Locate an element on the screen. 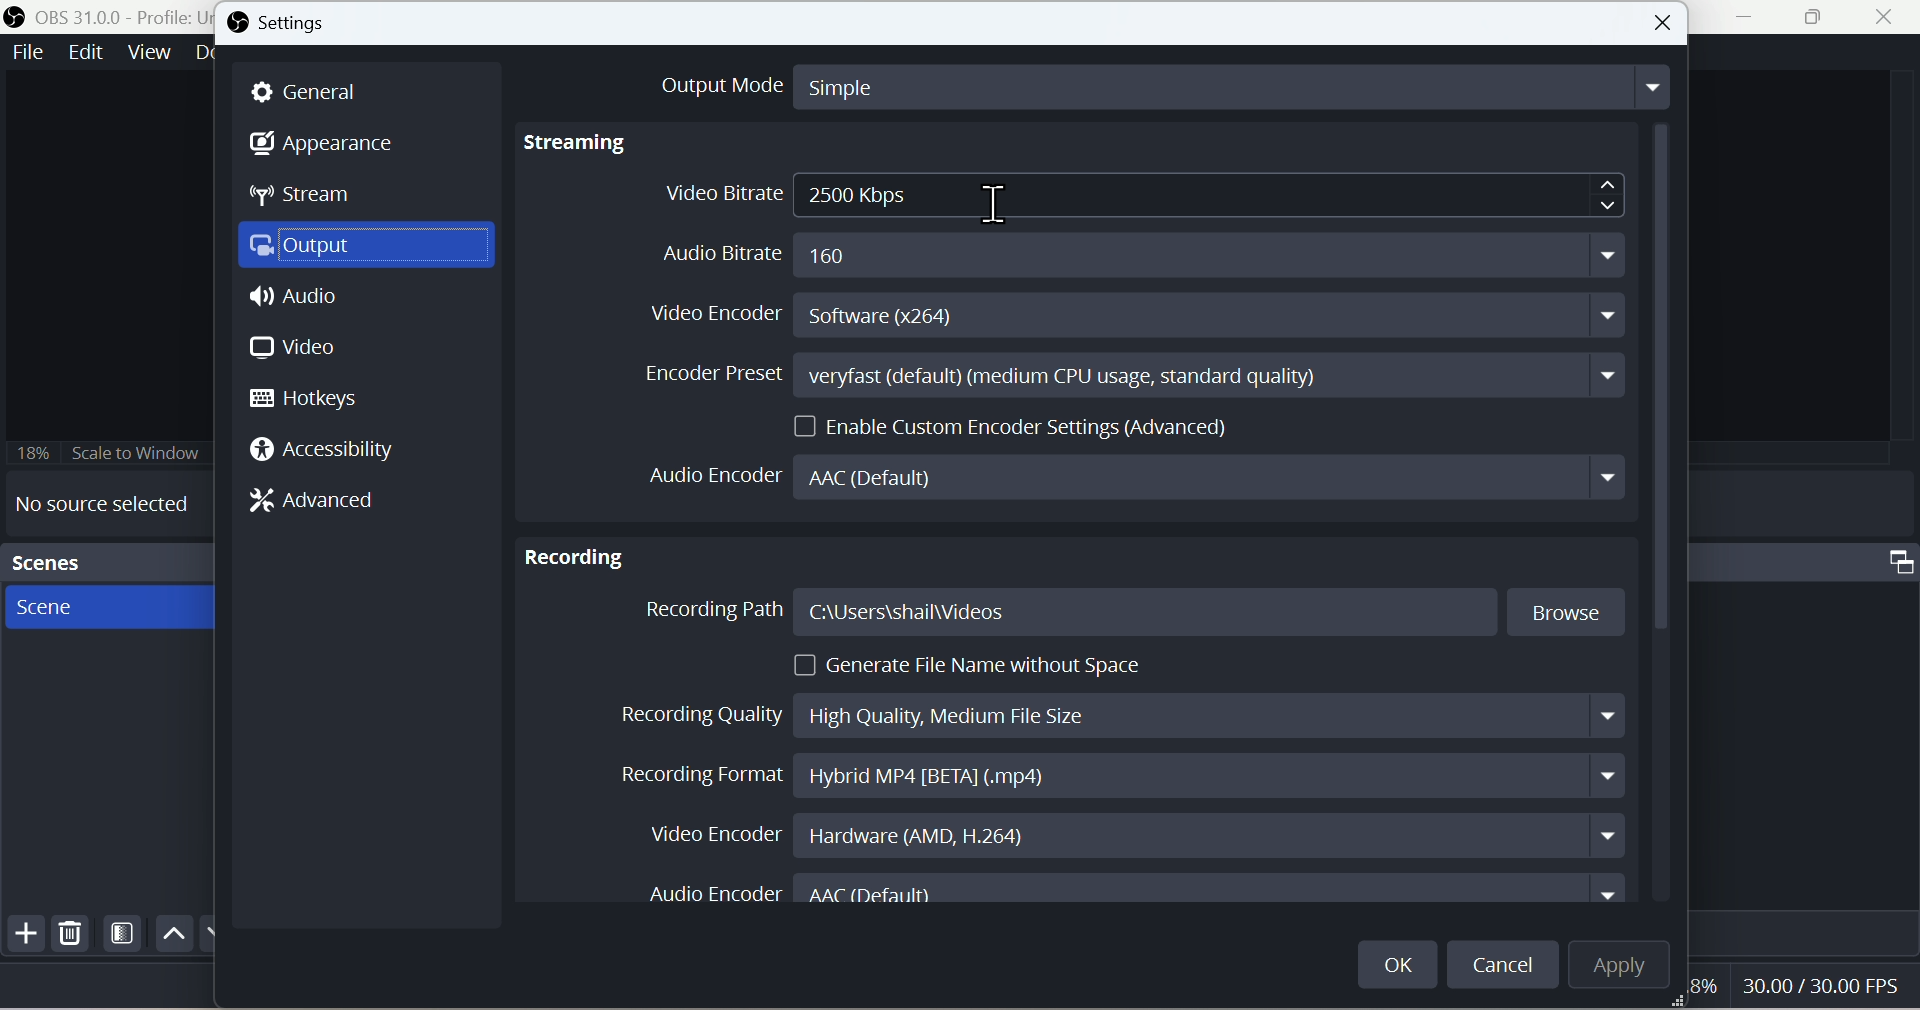 Image resolution: width=1920 pixels, height=1010 pixels. 8% is located at coordinates (1704, 989).